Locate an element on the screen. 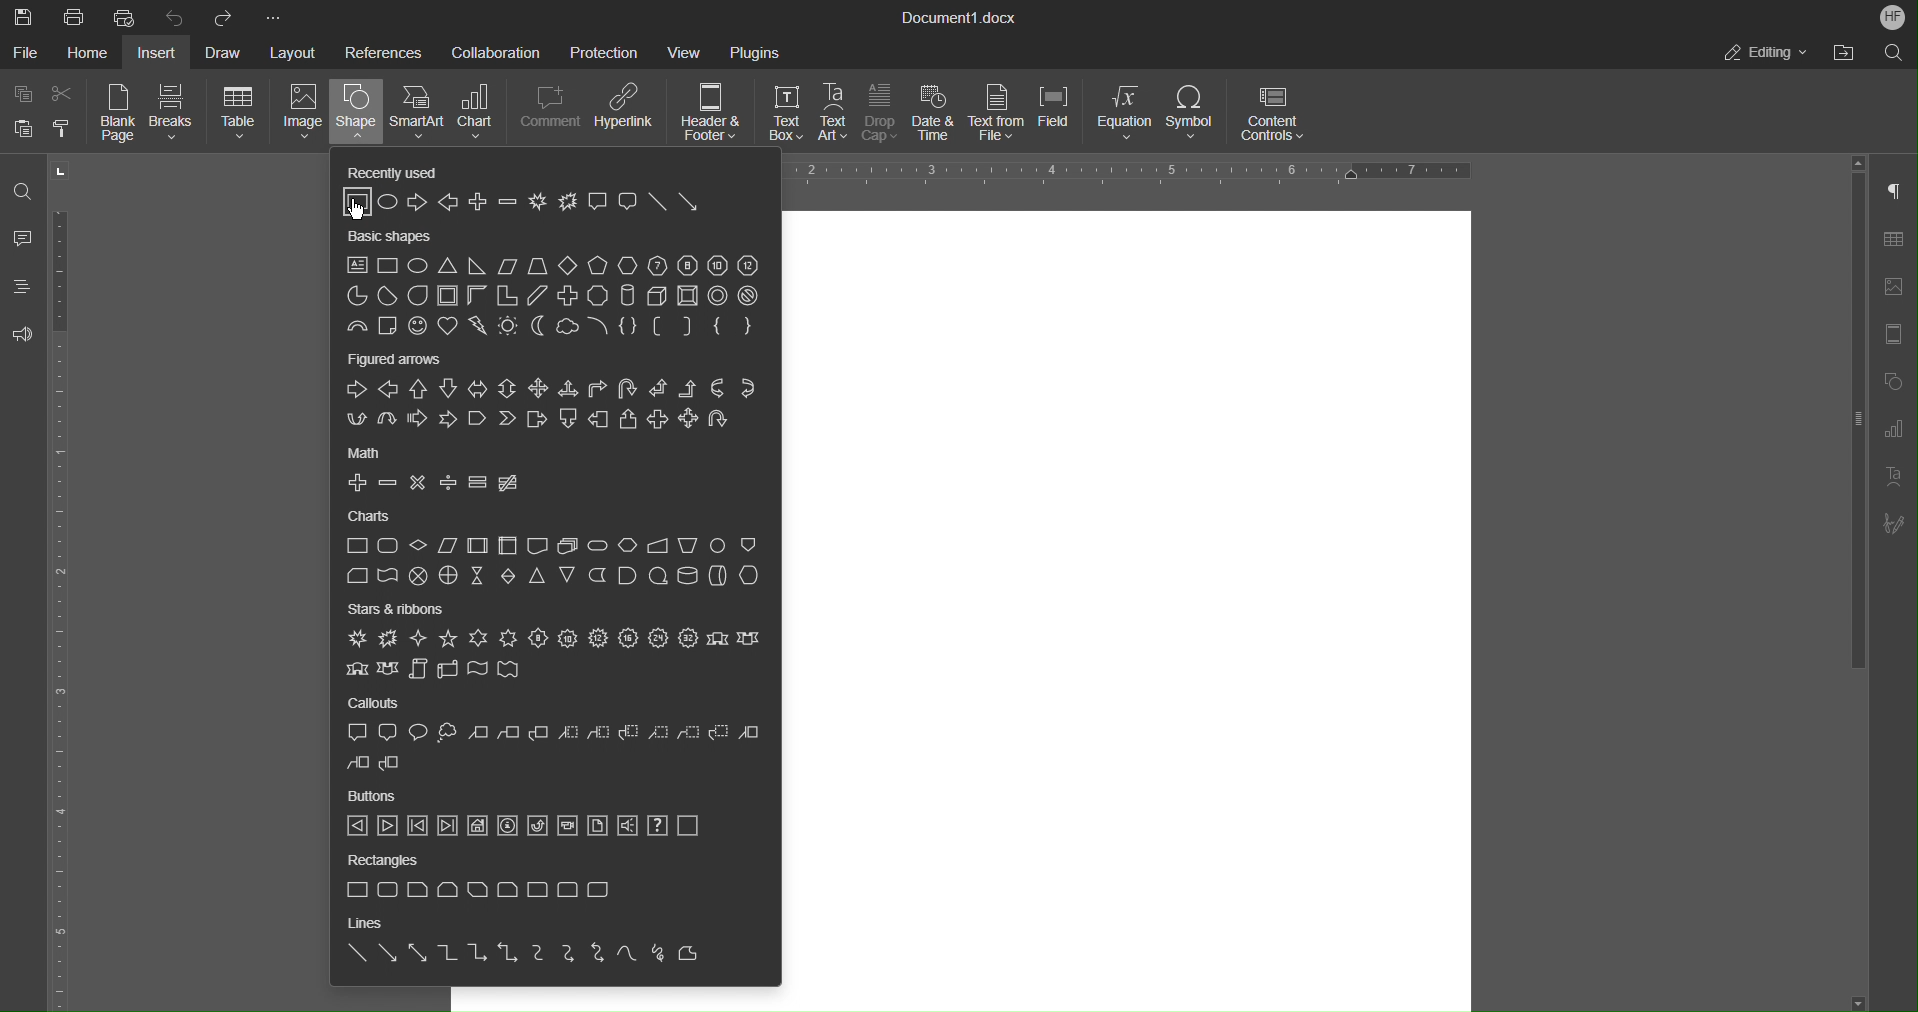  Save is located at coordinates (20, 15).